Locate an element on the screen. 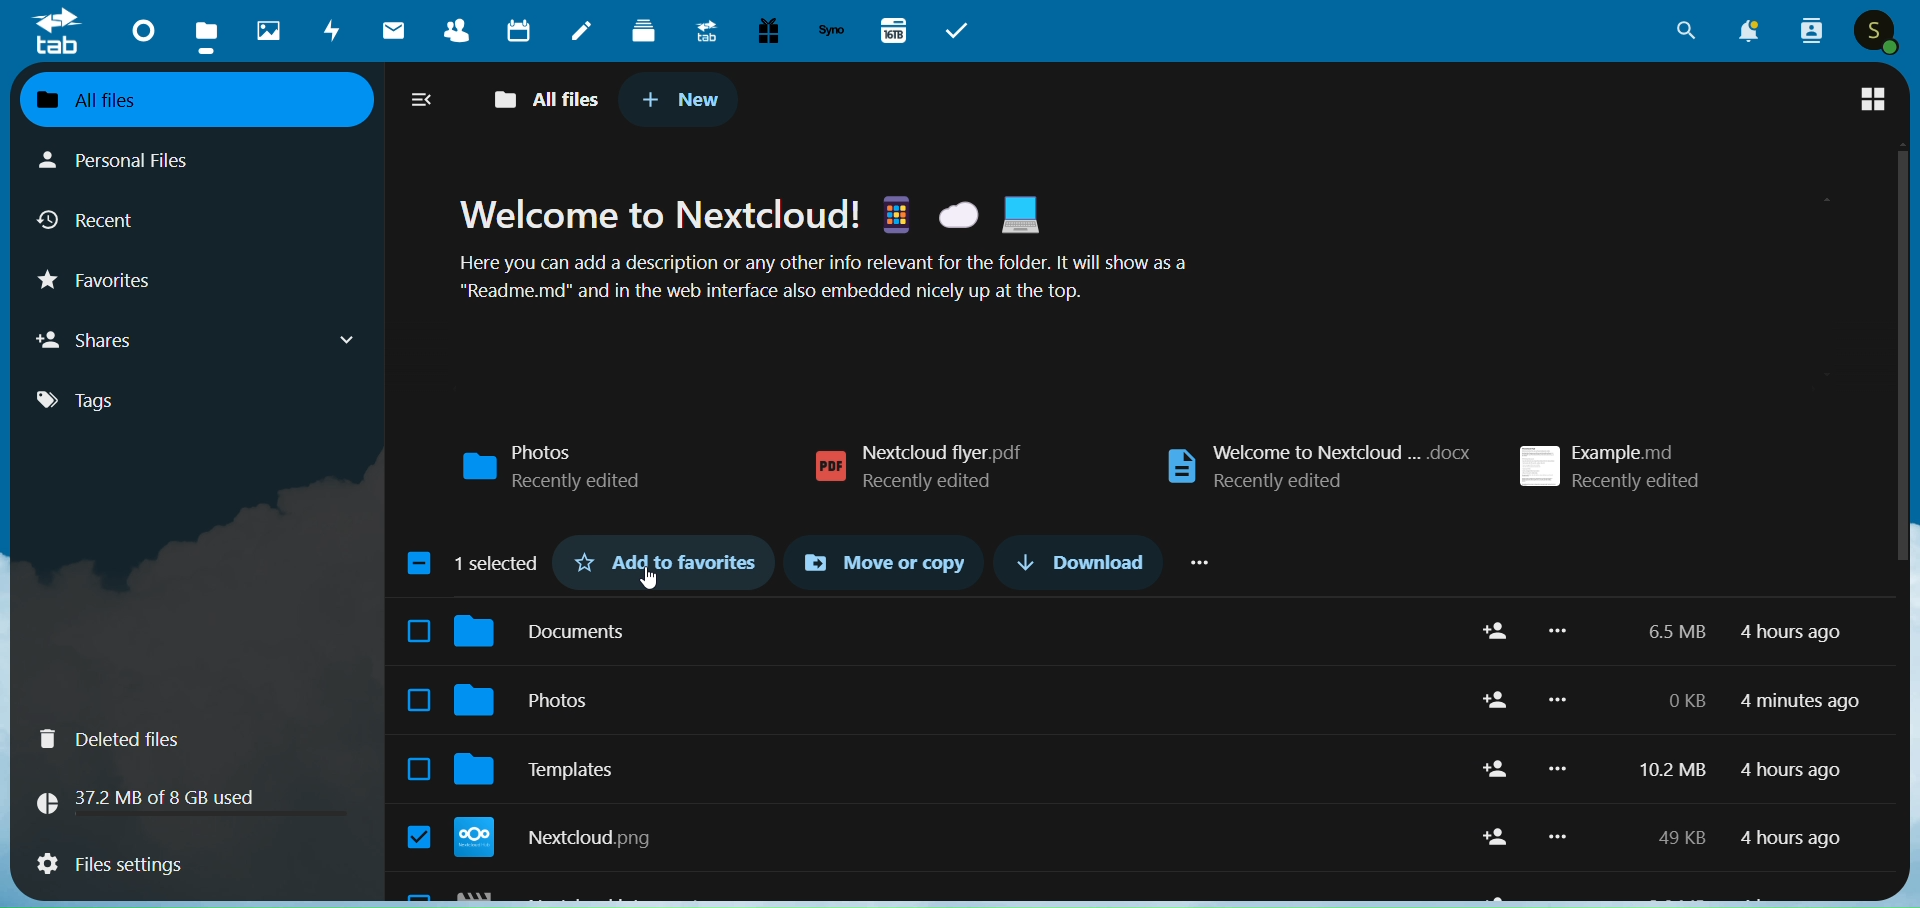 Image resolution: width=1920 pixels, height=908 pixels. all files is located at coordinates (542, 99).